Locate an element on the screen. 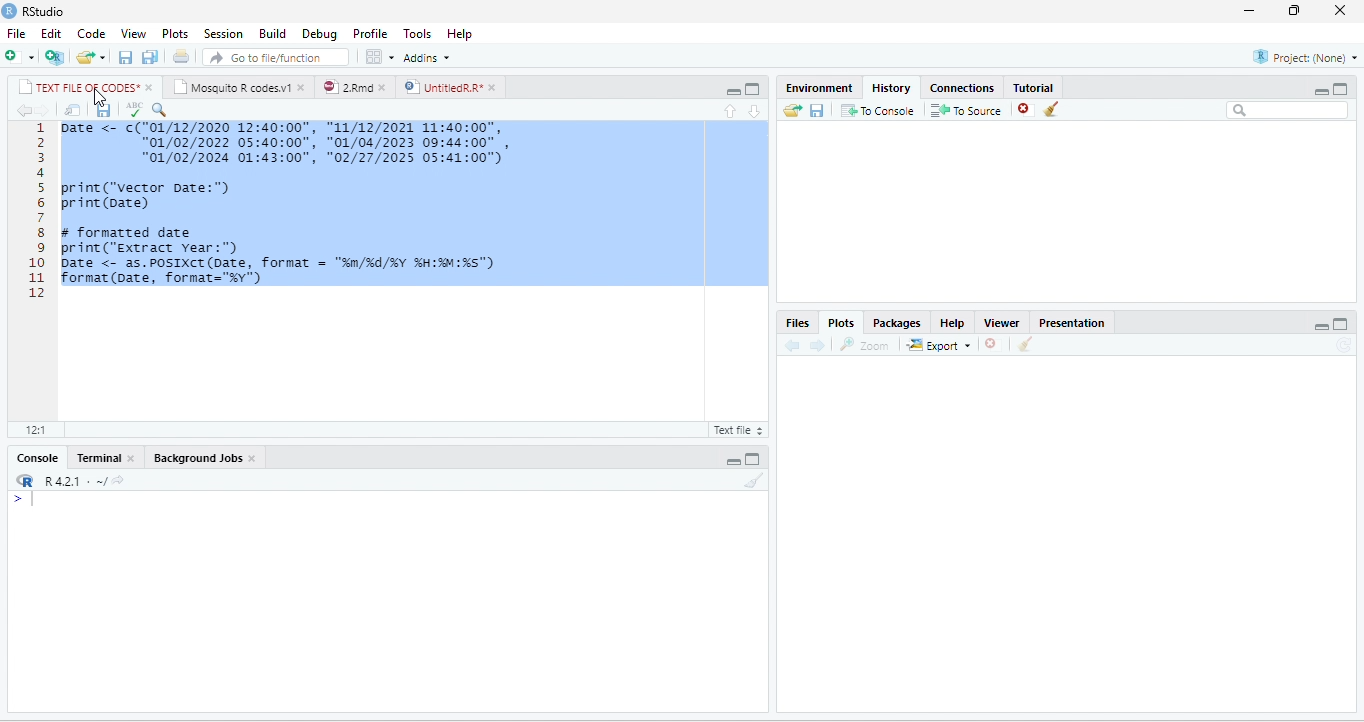 This screenshot has width=1364, height=722. Mosquito R codes.v1 is located at coordinates (232, 87).